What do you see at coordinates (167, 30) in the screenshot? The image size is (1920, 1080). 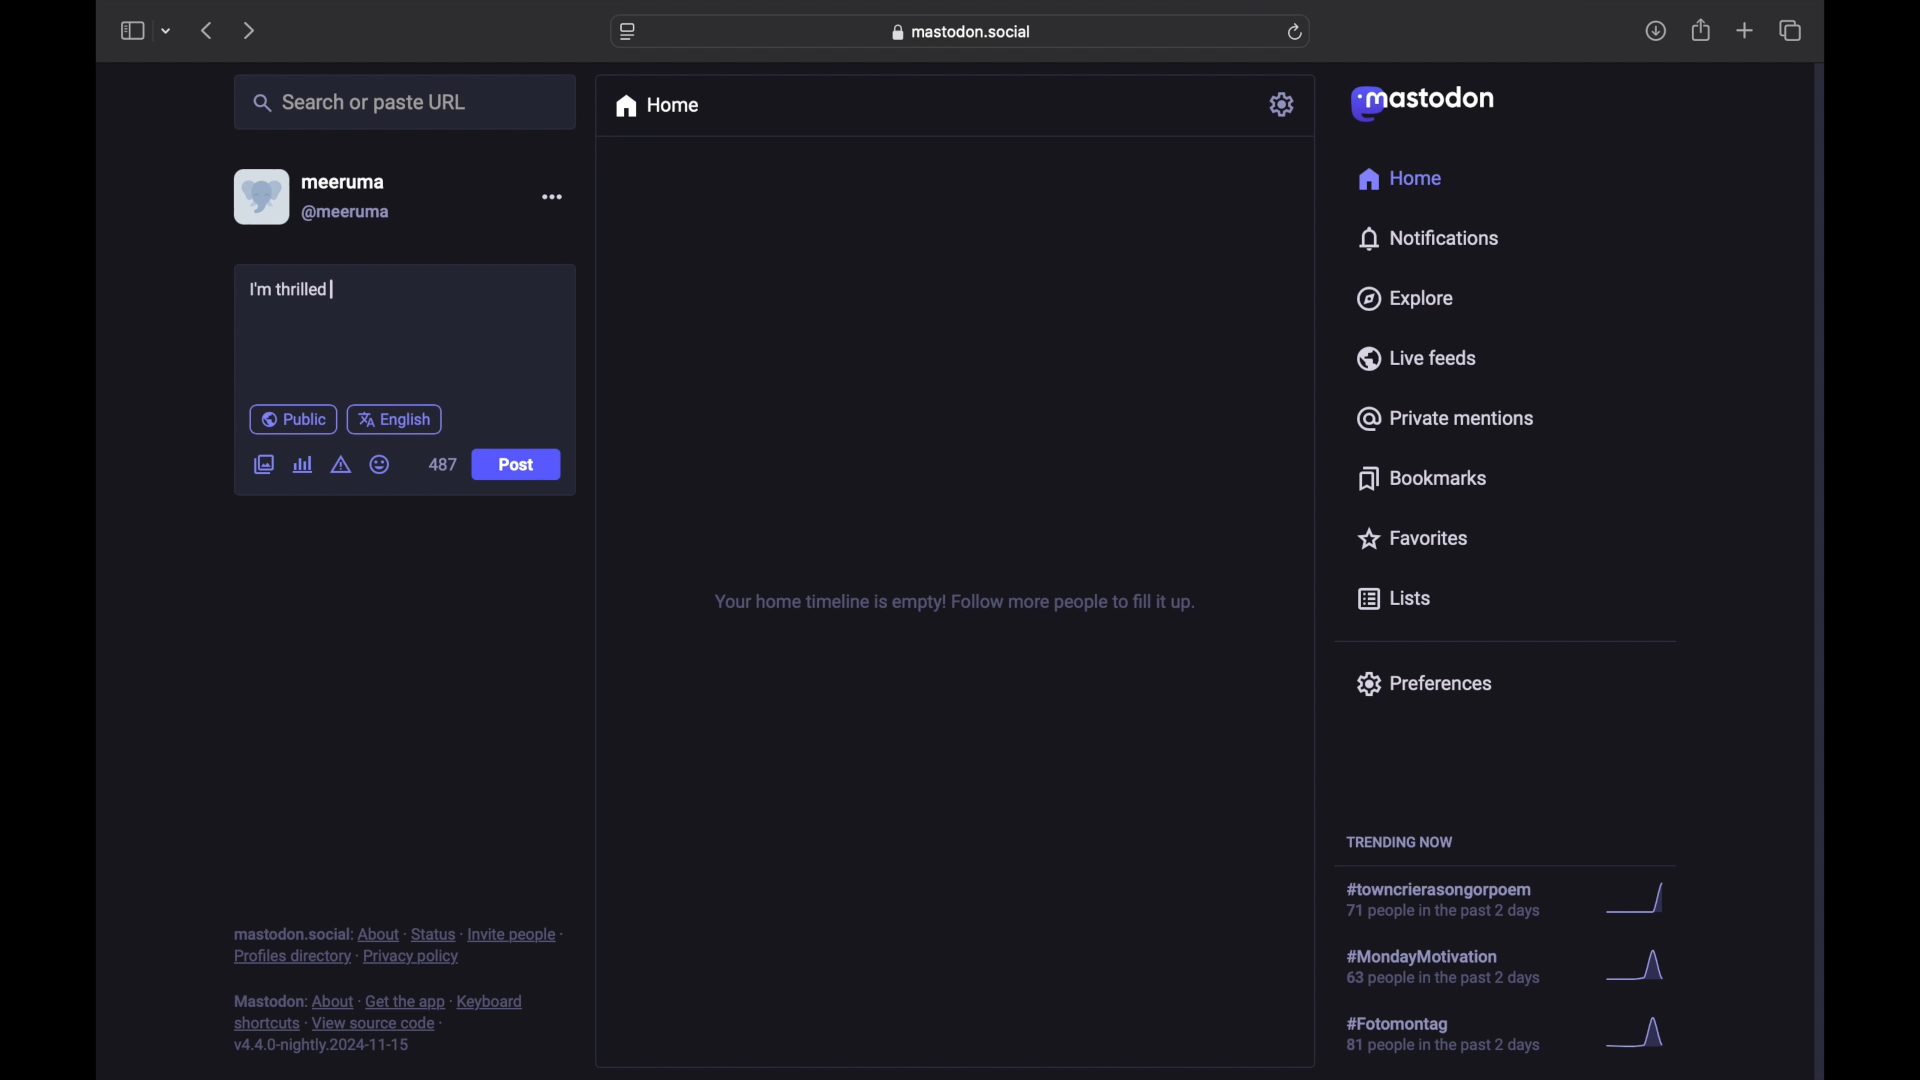 I see `tab group picker` at bounding box center [167, 30].